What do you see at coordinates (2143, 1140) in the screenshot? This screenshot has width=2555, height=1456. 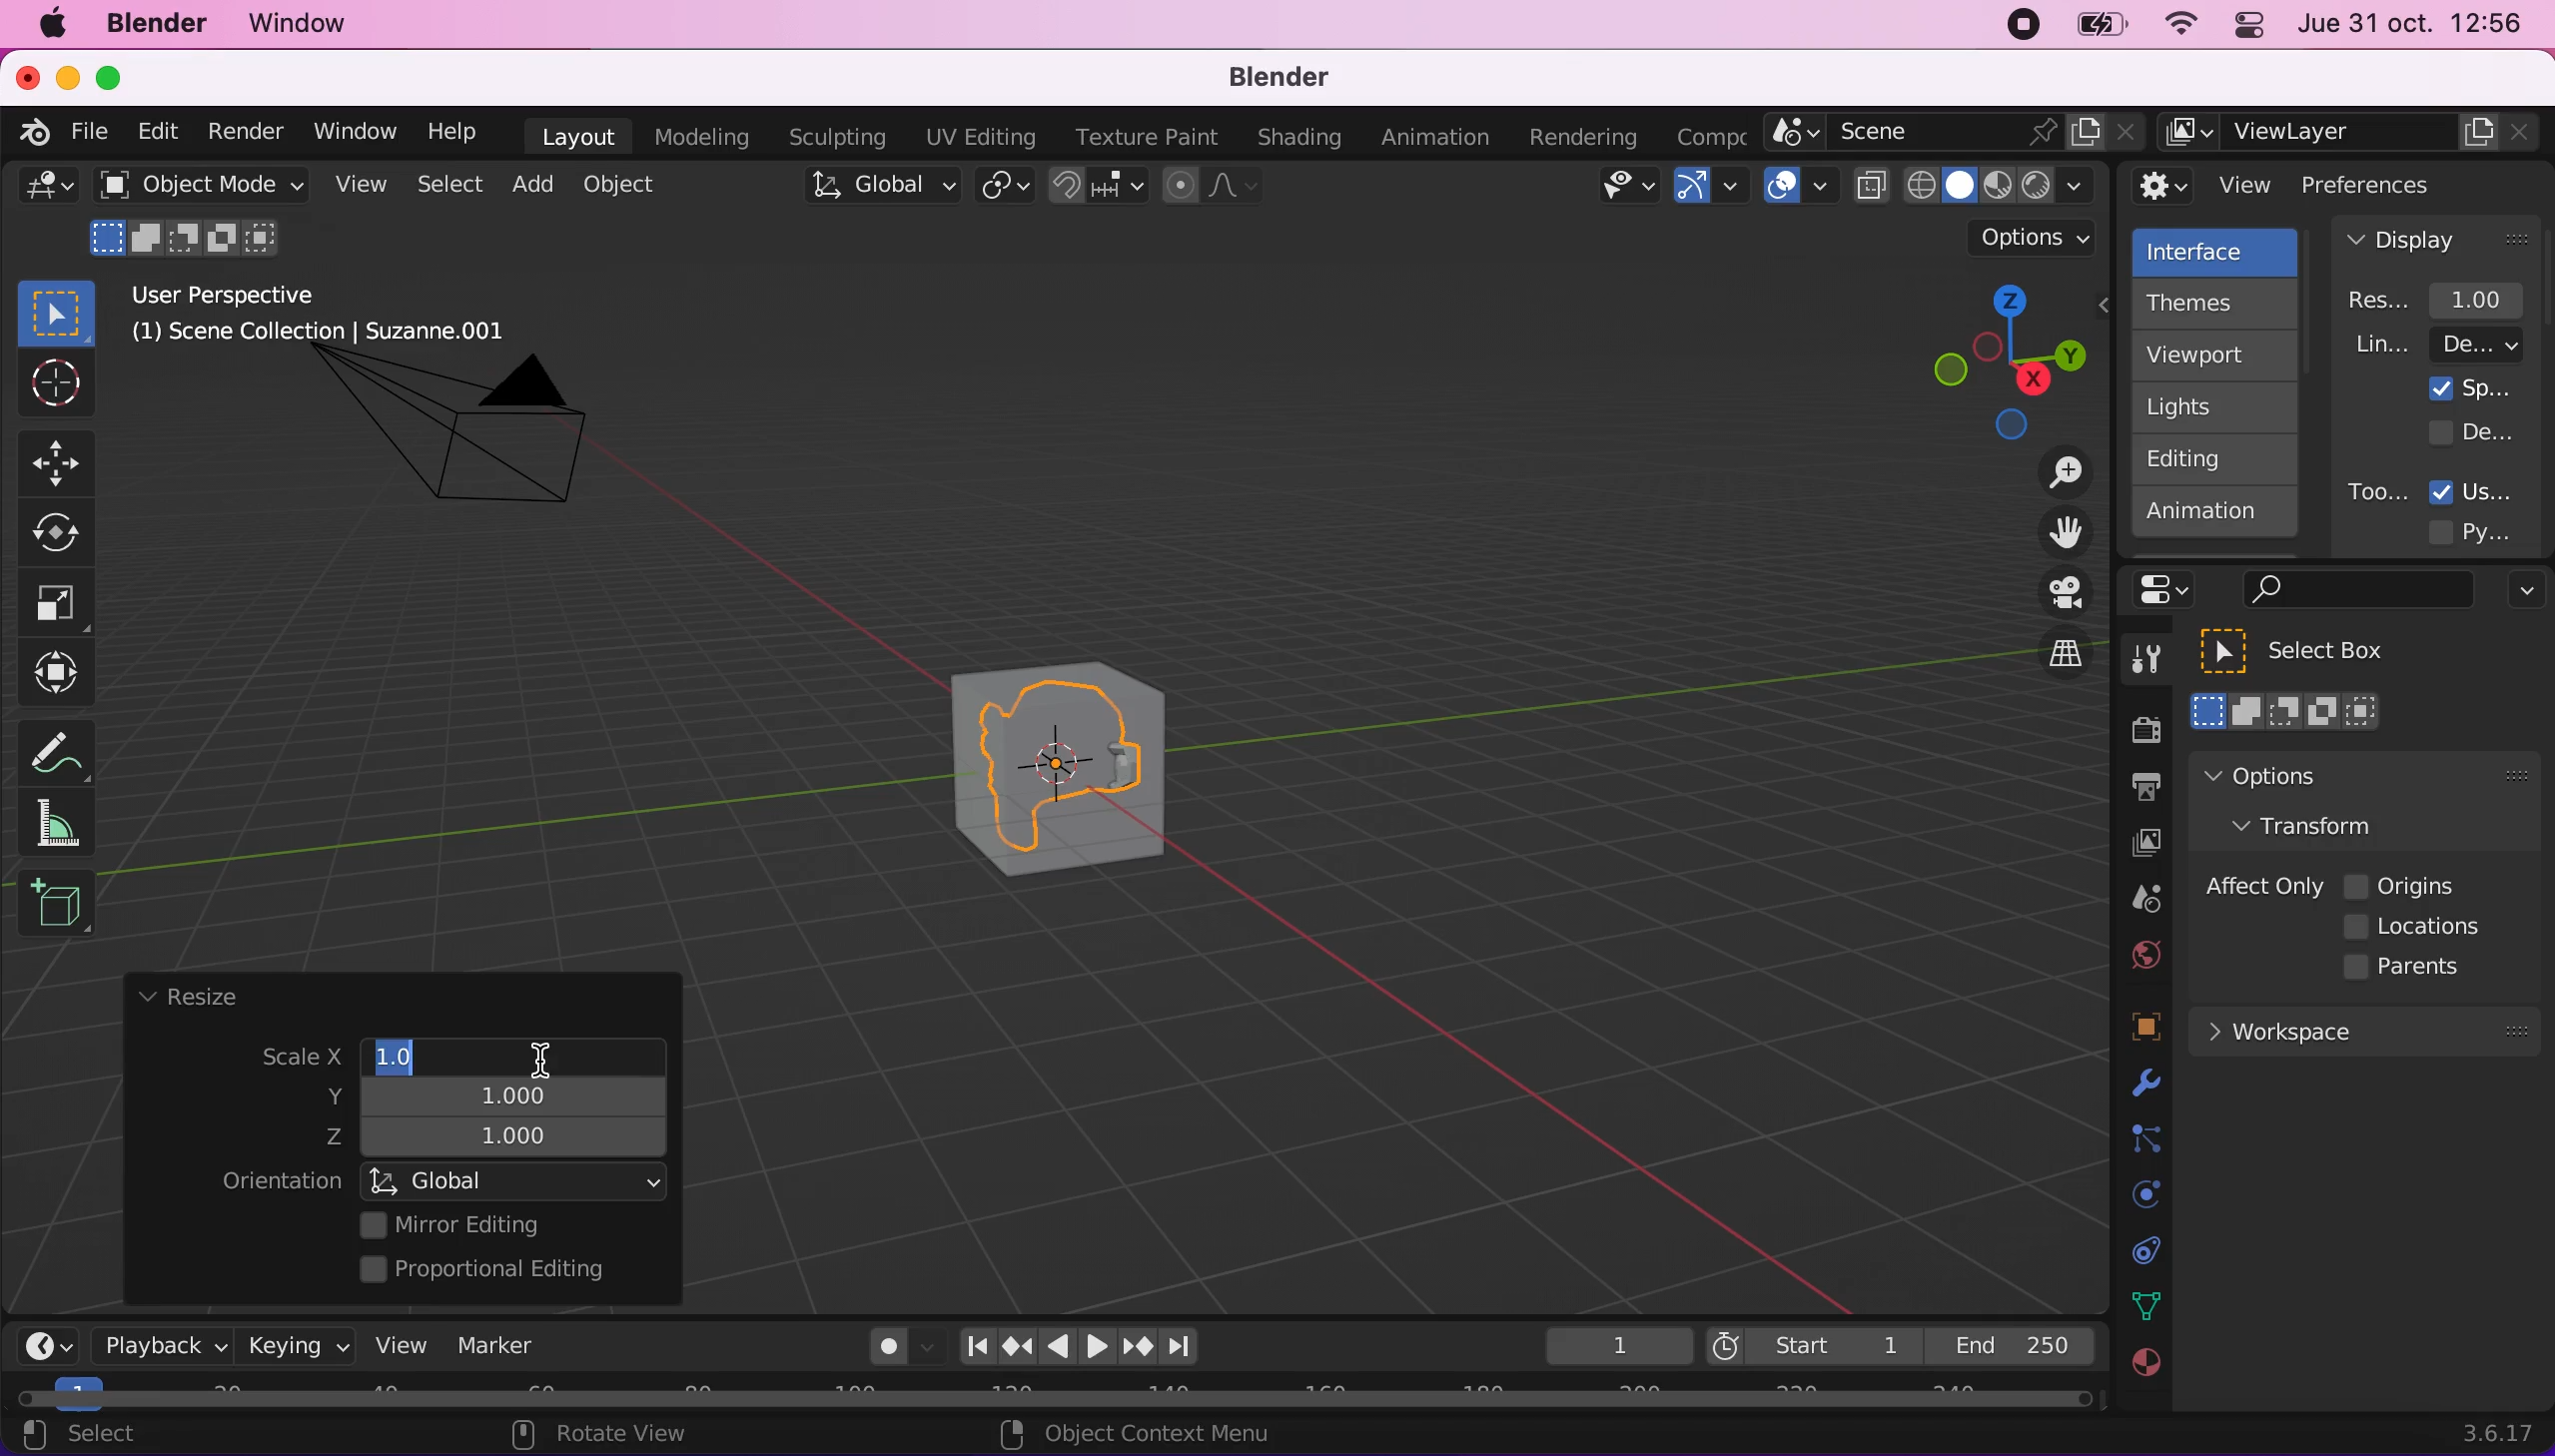 I see `constraints` at bounding box center [2143, 1140].